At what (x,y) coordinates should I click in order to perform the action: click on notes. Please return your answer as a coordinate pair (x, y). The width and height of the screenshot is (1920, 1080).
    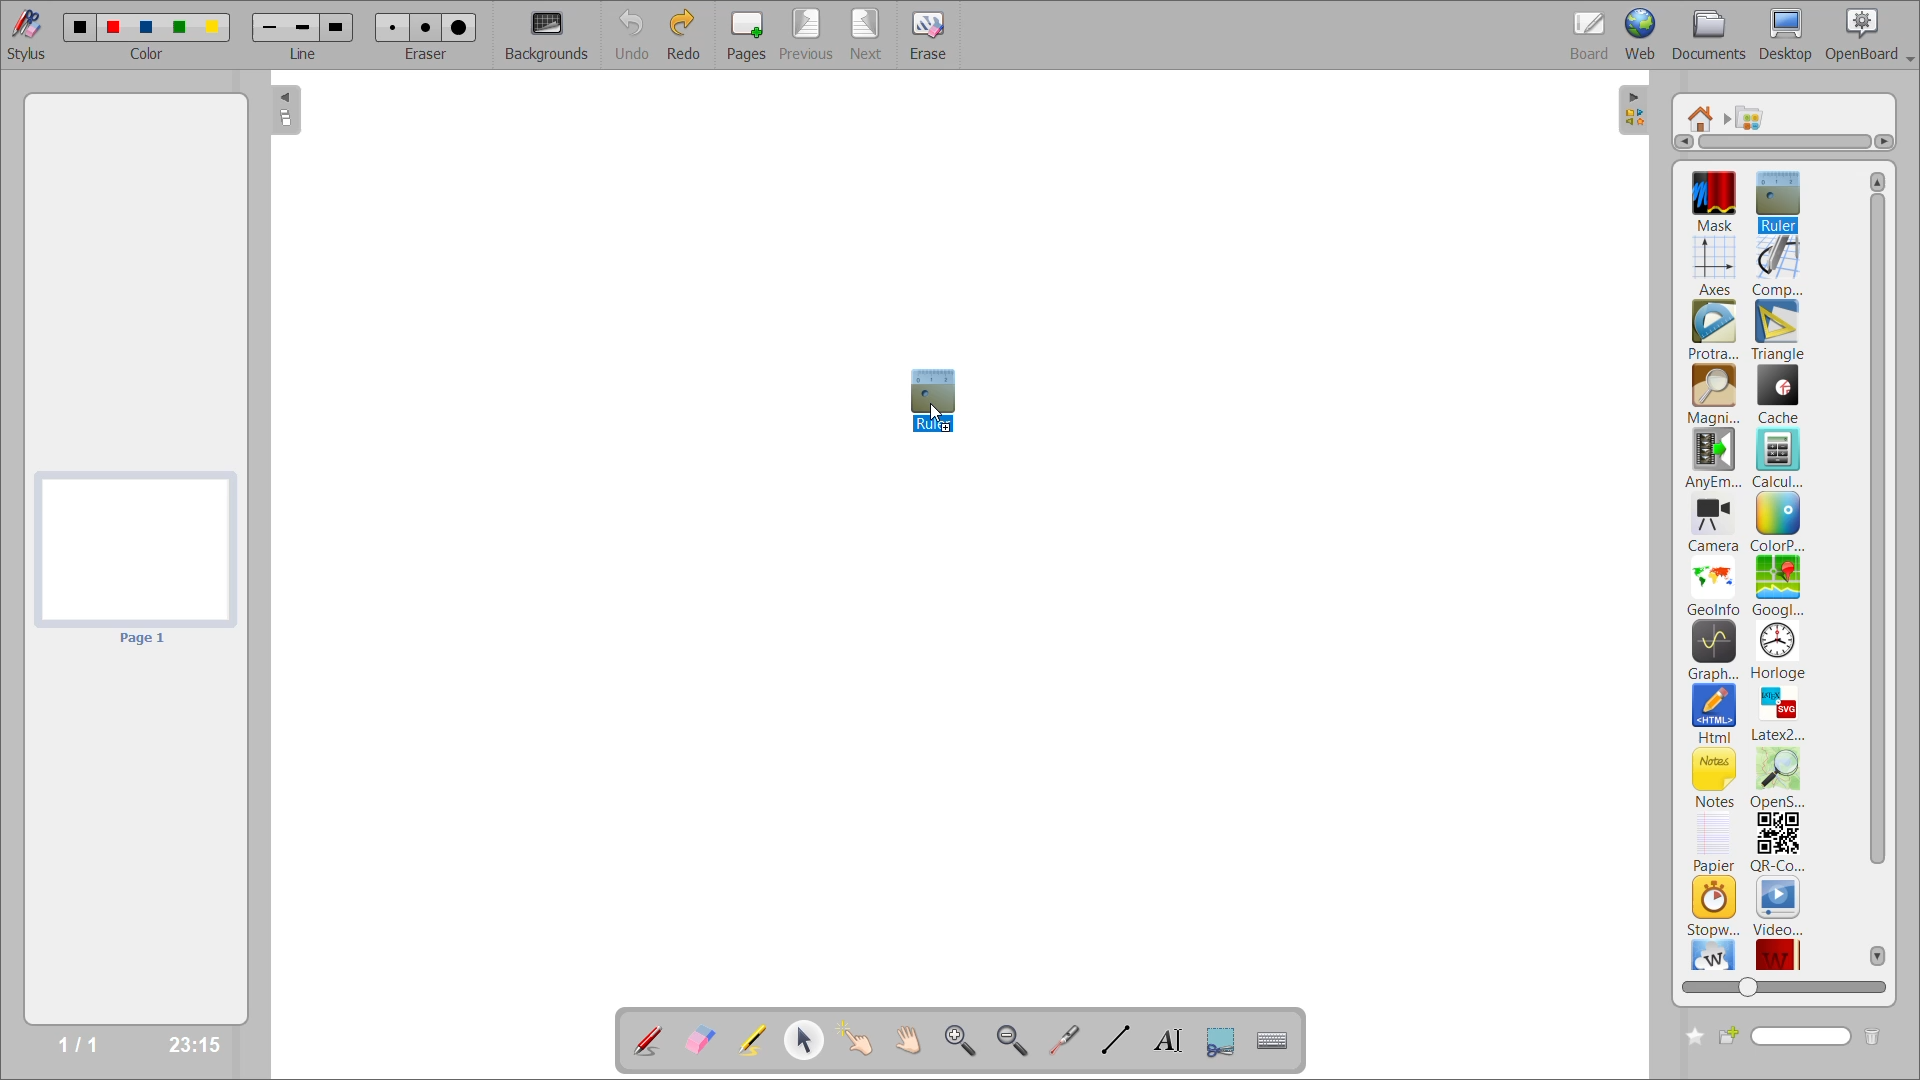
    Looking at the image, I should click on (1715, 777).